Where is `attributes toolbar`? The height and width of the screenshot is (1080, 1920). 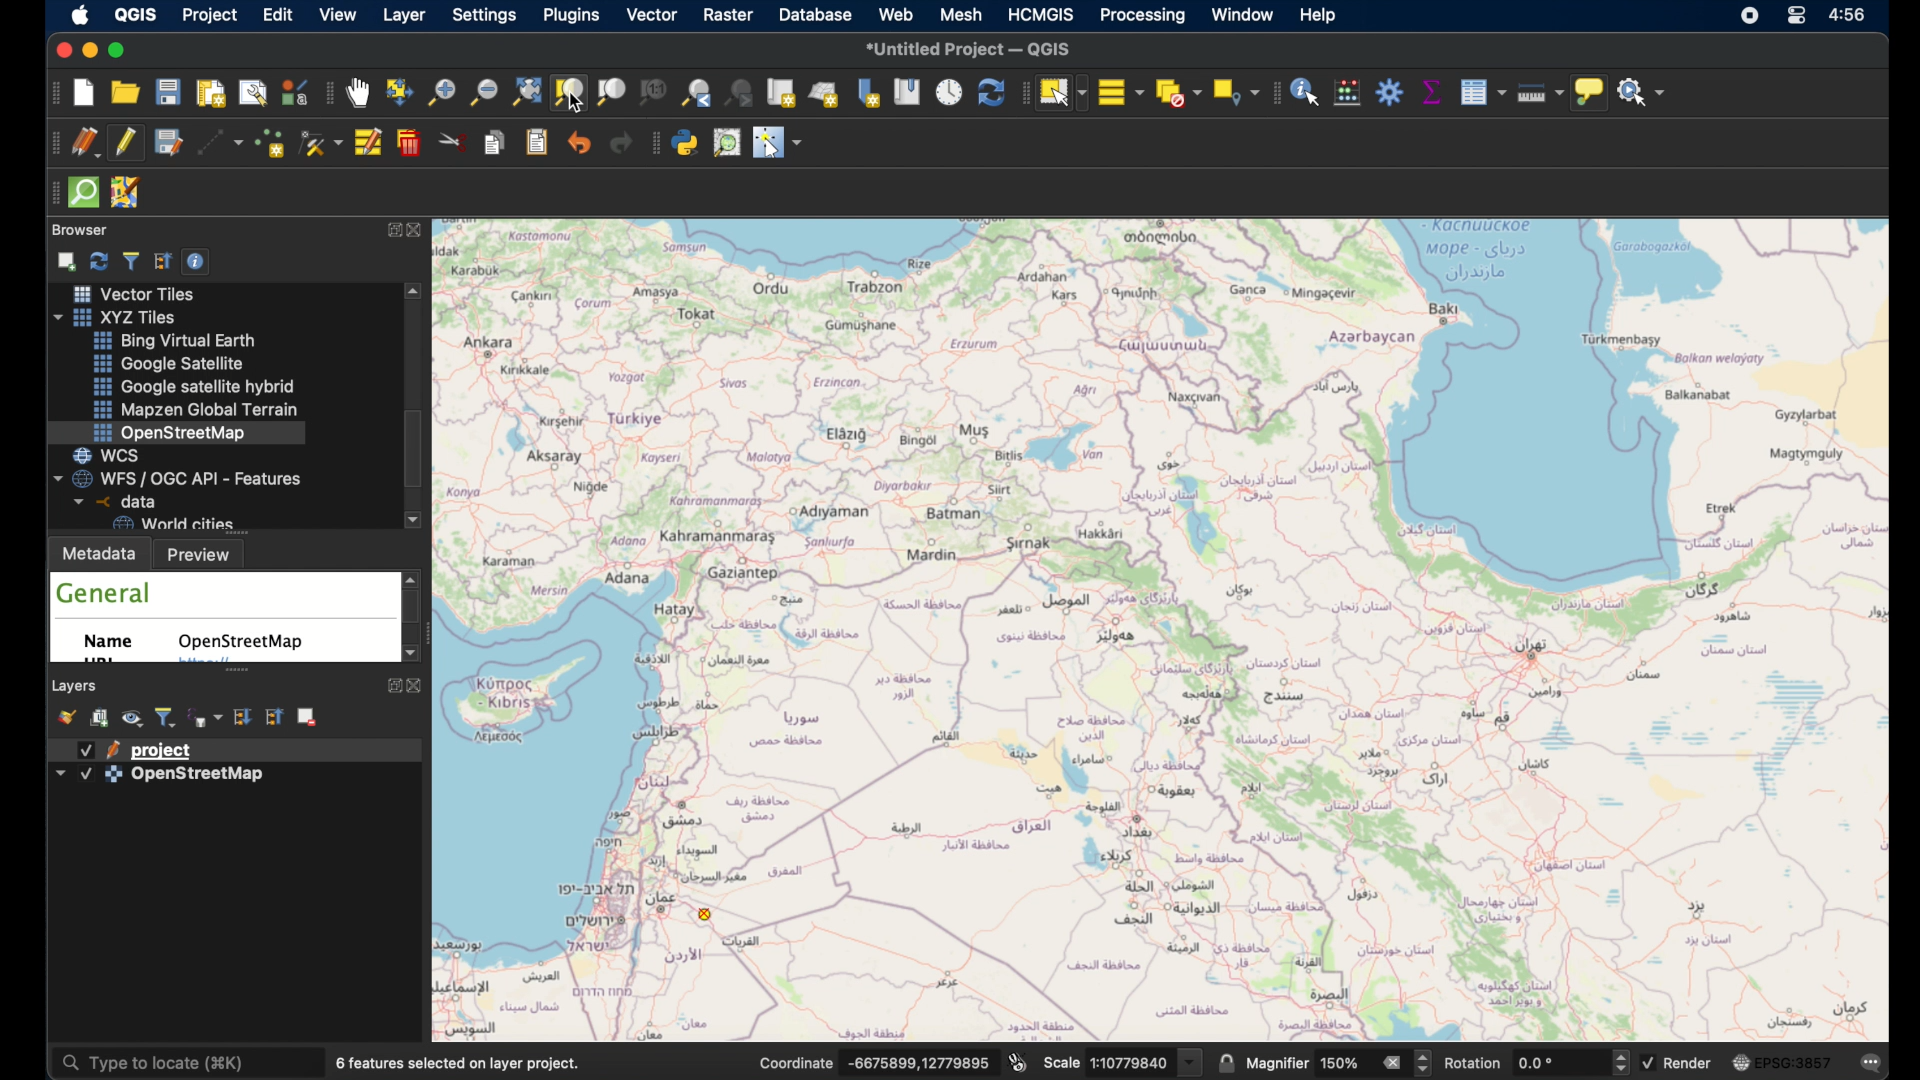
attributes toolbar is located at coordinates (1274, 93).